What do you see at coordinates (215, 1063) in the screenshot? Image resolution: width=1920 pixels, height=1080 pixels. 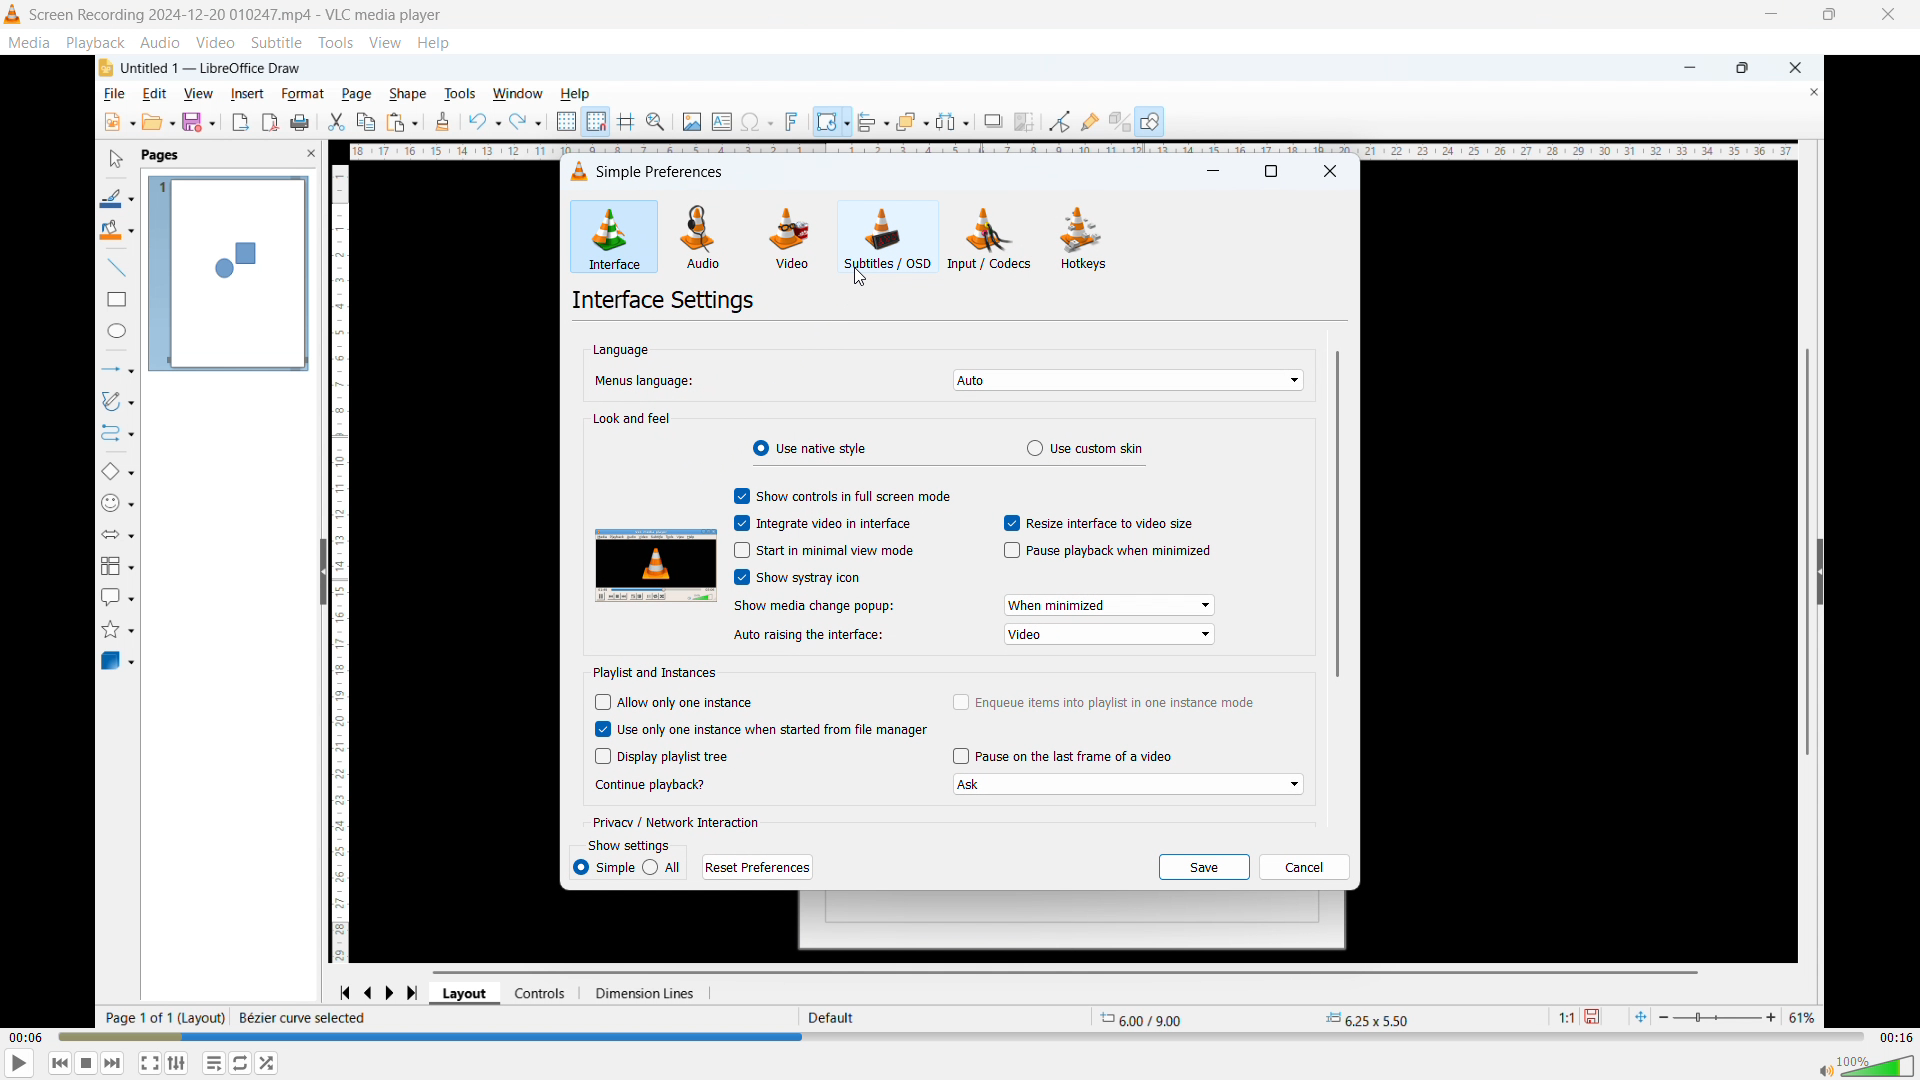 I see `Toggle between loop all, one loop and no loop ` at bounding box center [215, 1063].